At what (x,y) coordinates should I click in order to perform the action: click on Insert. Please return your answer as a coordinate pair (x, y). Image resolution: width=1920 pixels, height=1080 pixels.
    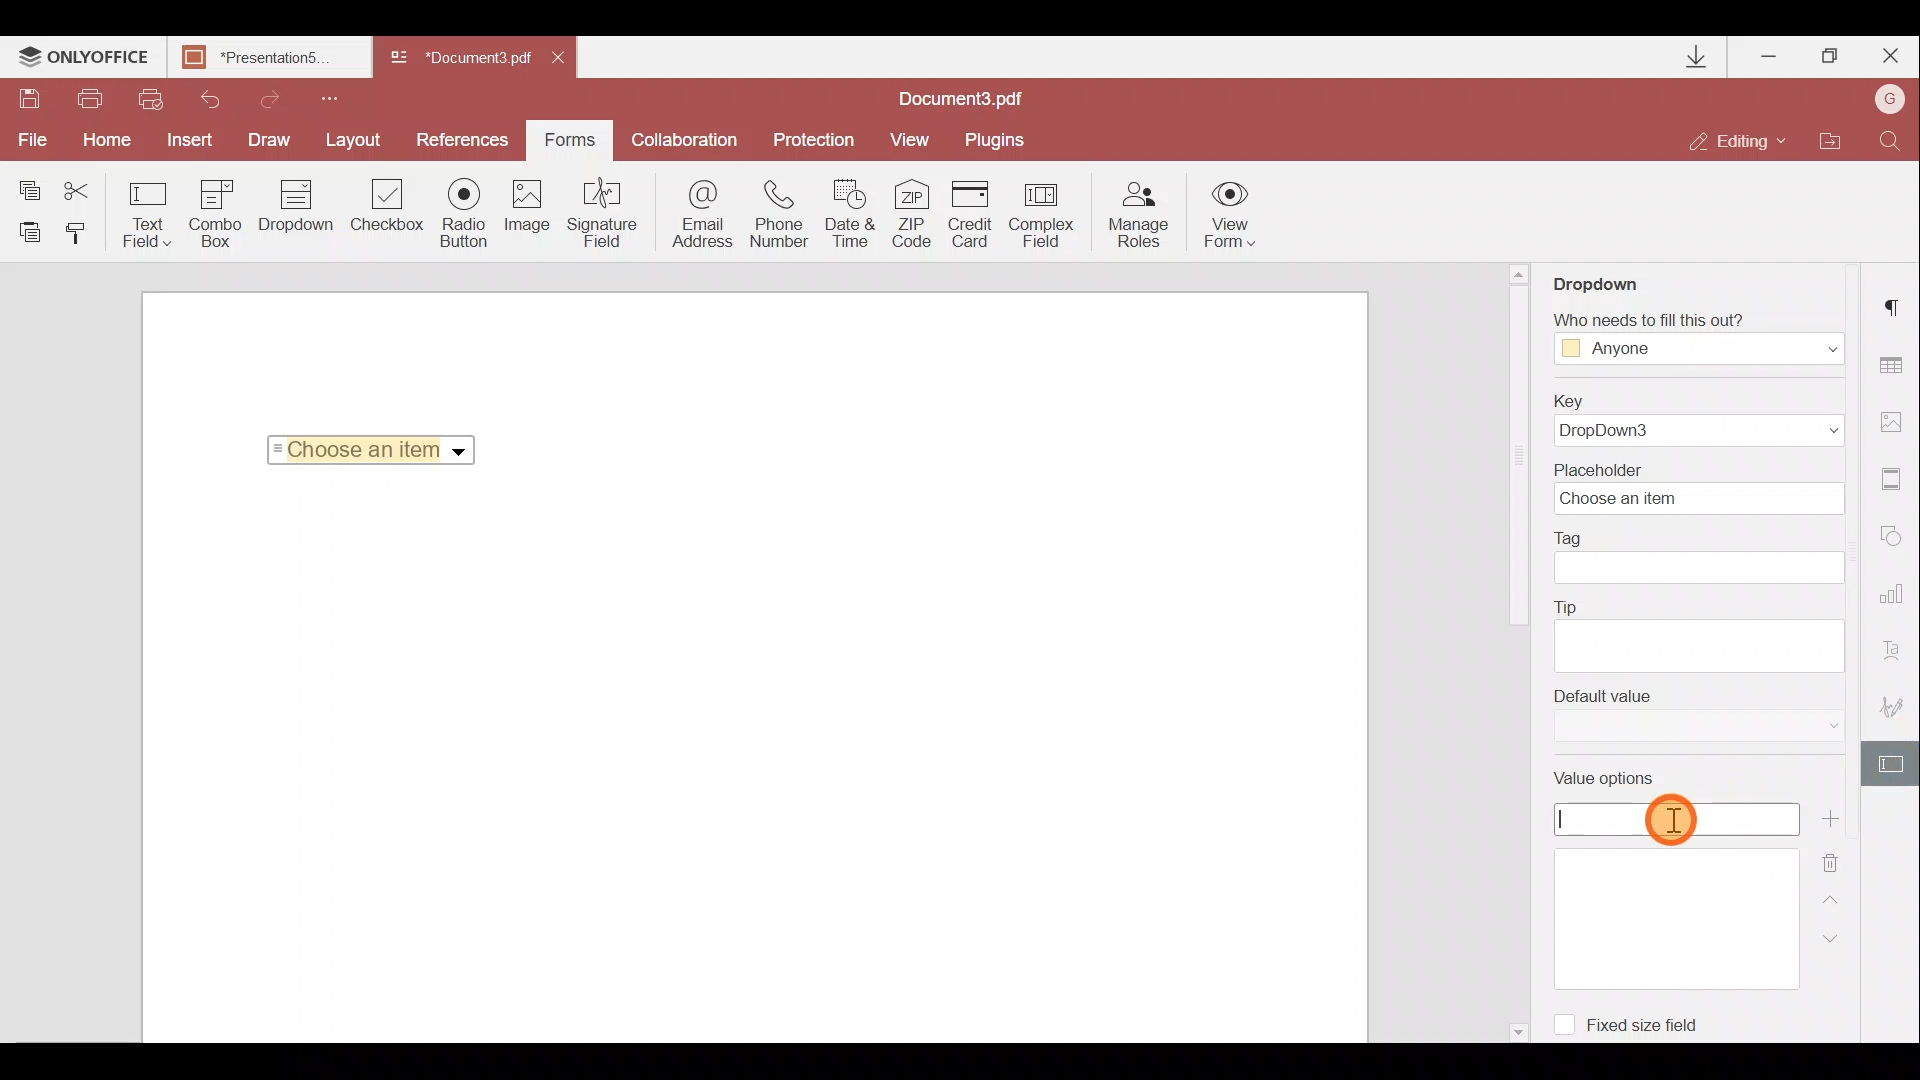
    Looking at the image, I should click on (194, 140).